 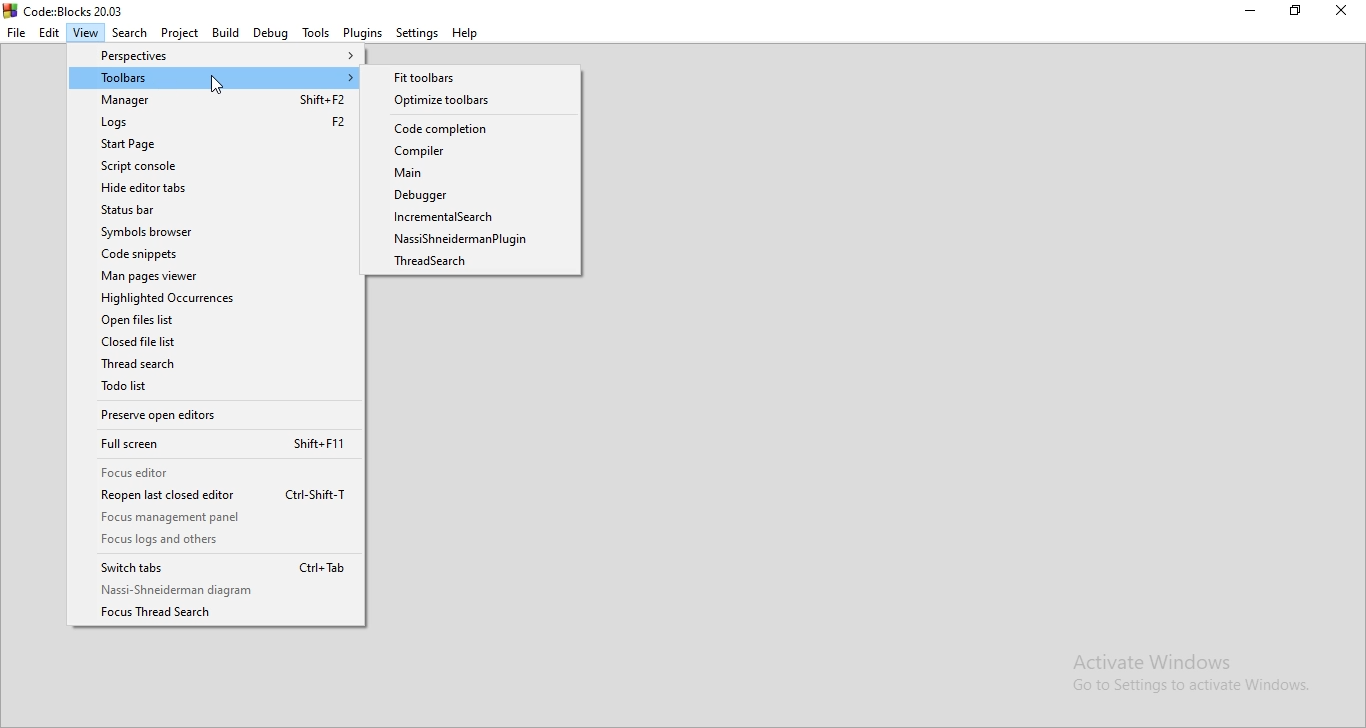 I want to click on Debugger, so click(x=474, y=196).